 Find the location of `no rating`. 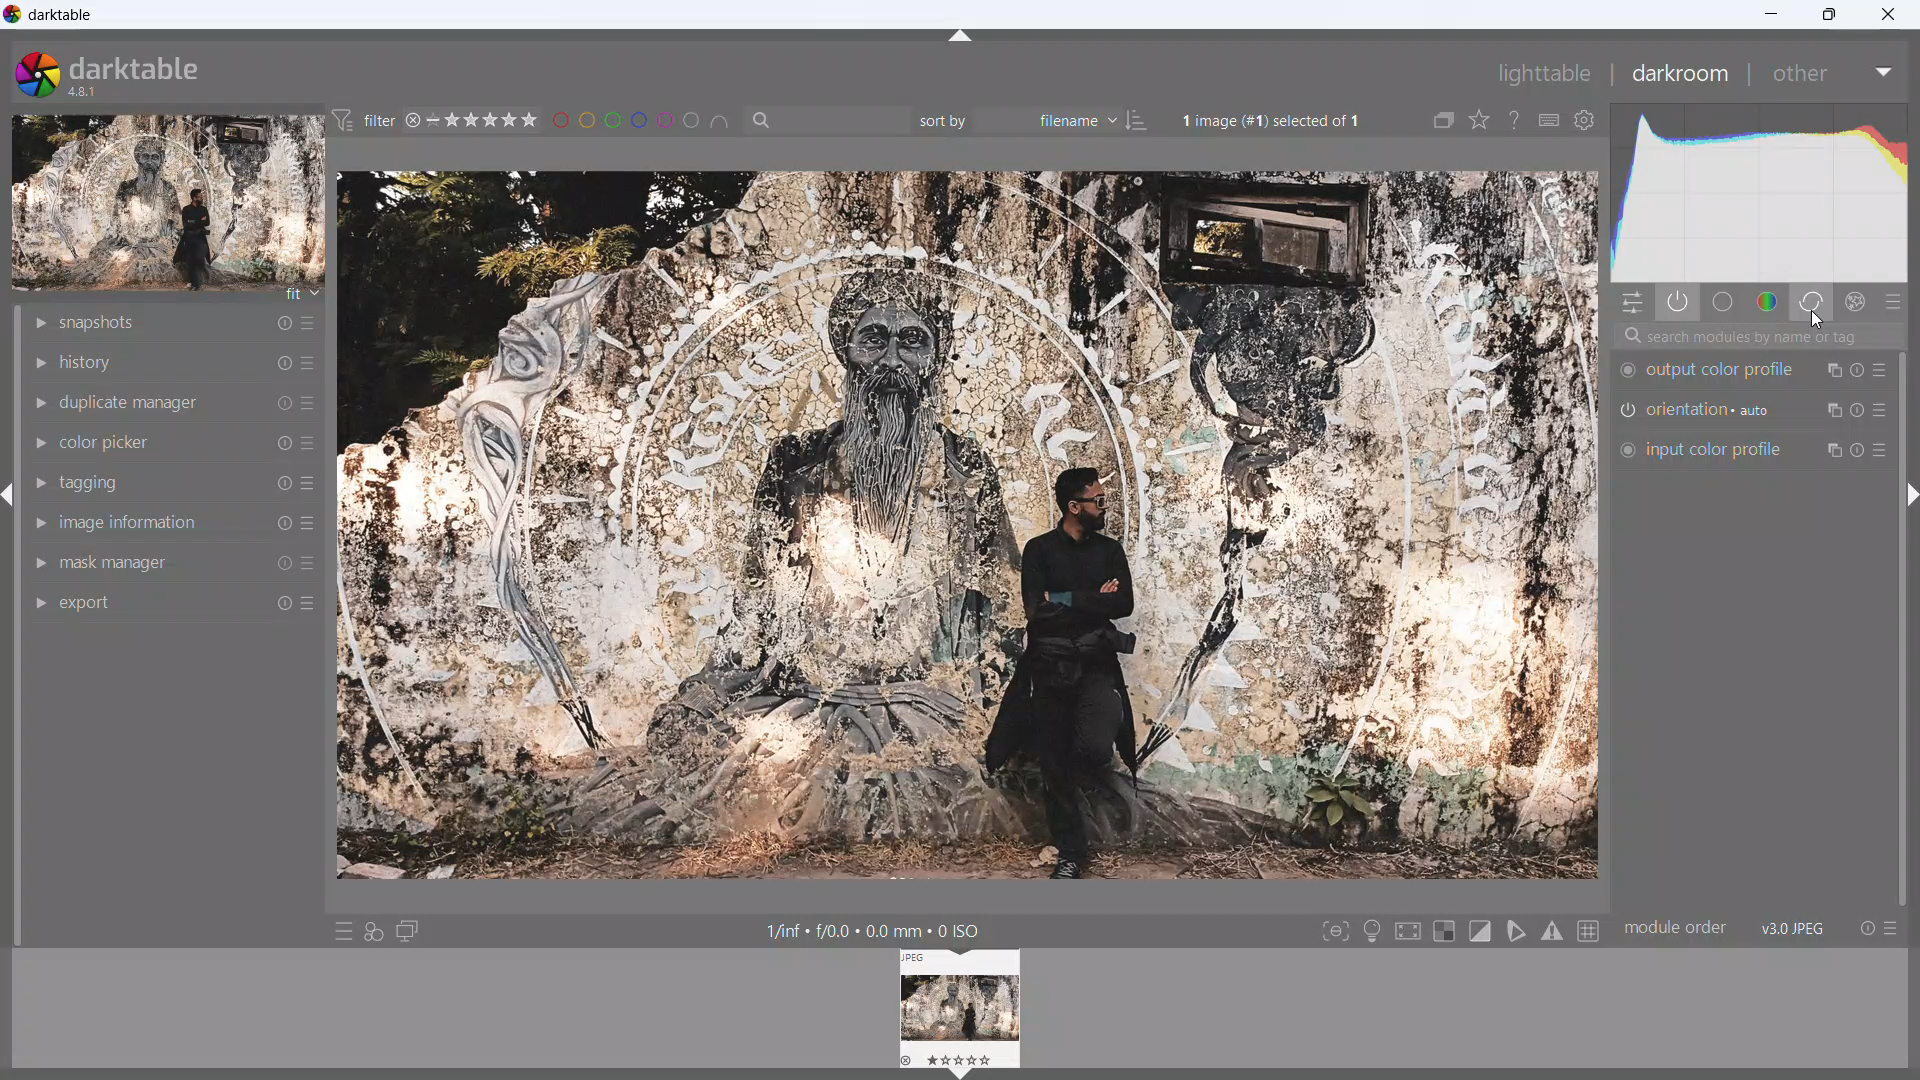

no rating is located at coordinates (438, 122).